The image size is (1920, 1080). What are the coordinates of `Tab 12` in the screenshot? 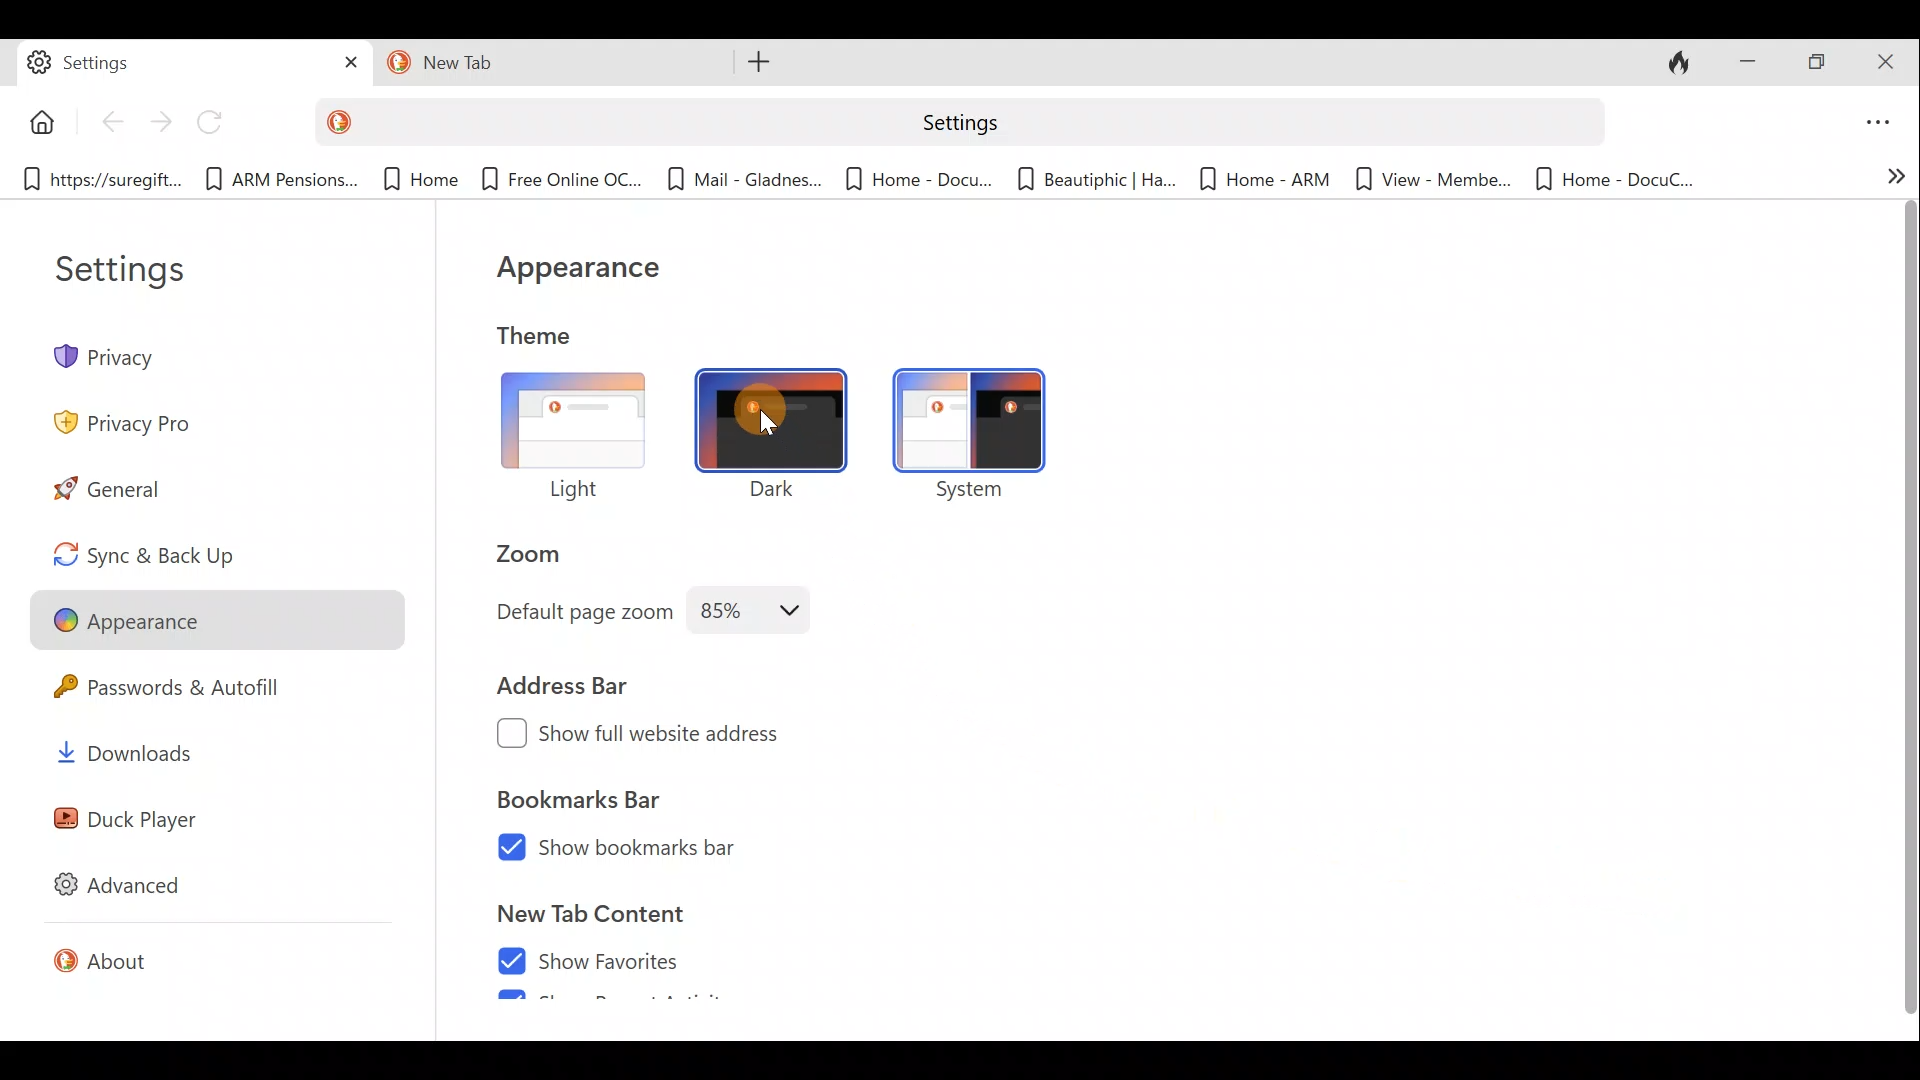 It's located at (568, 67).